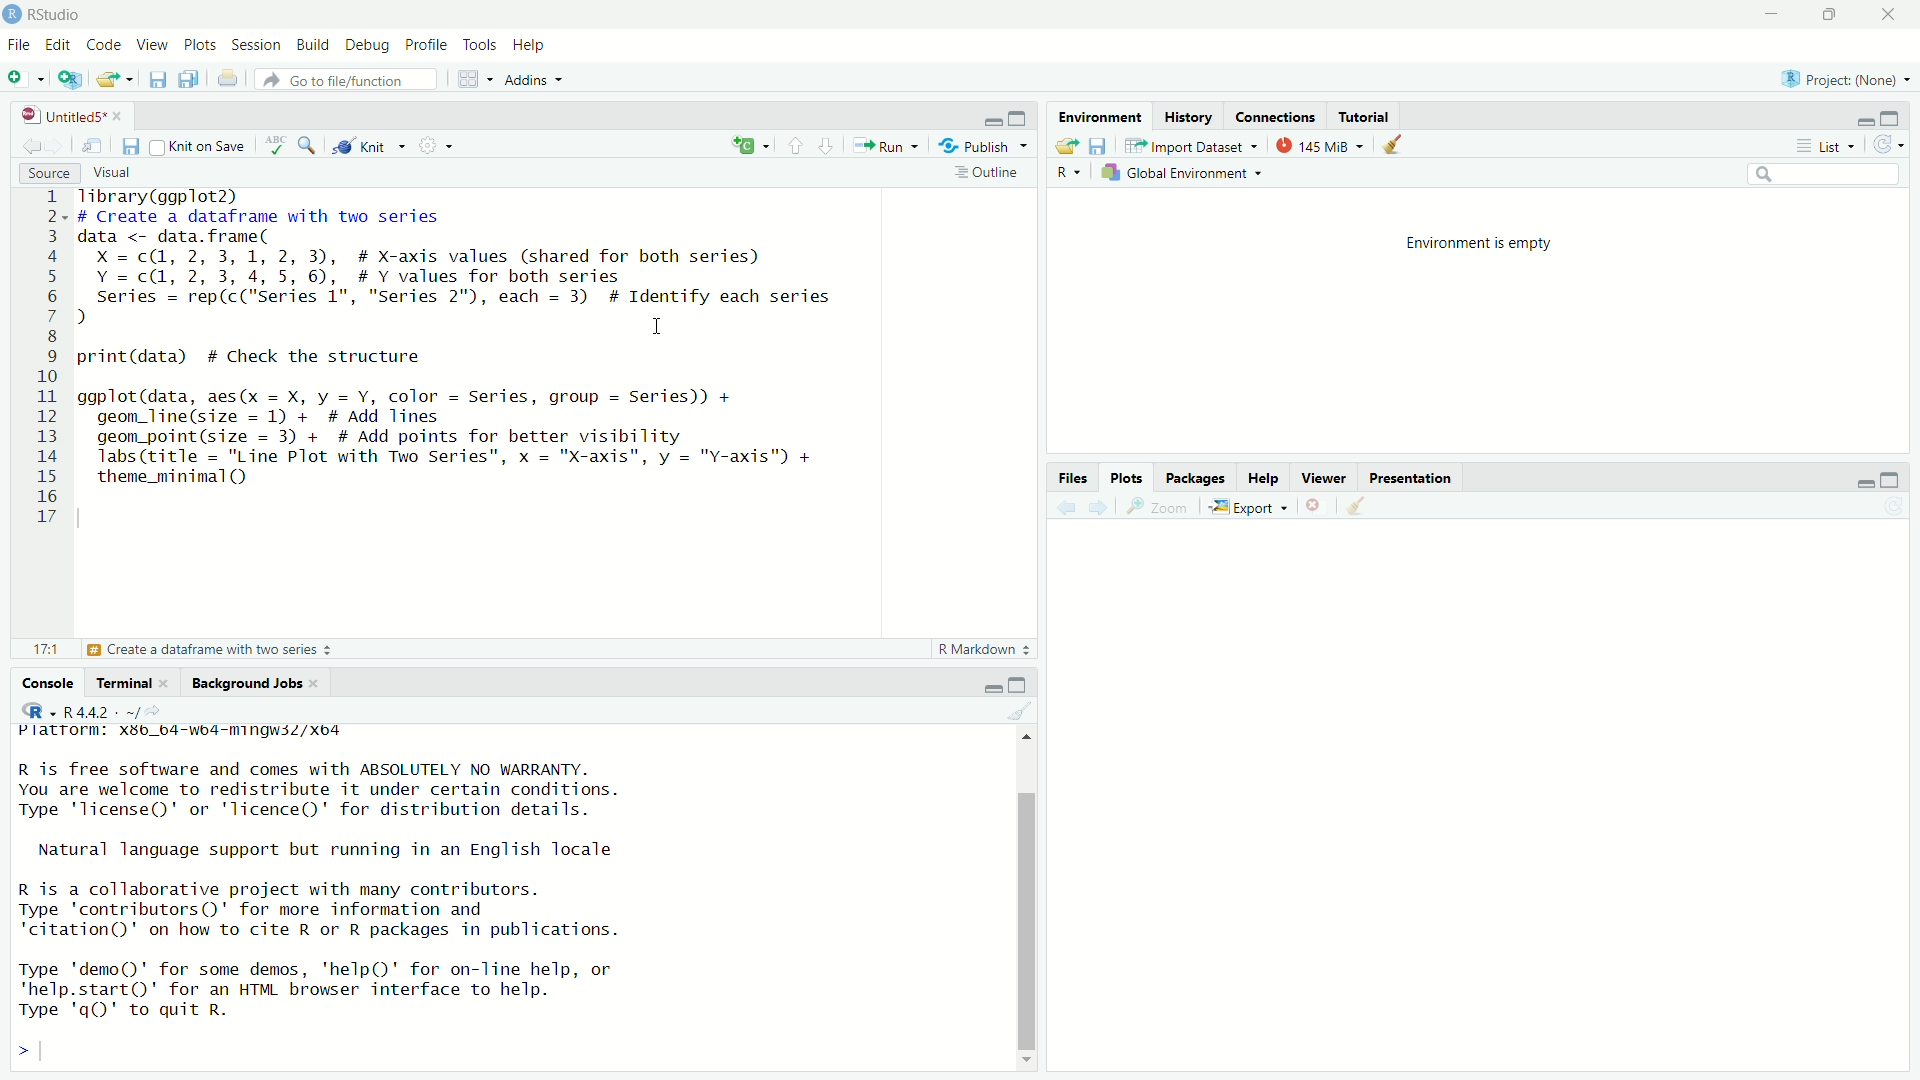  I want to click on R, so click(1069, 174).